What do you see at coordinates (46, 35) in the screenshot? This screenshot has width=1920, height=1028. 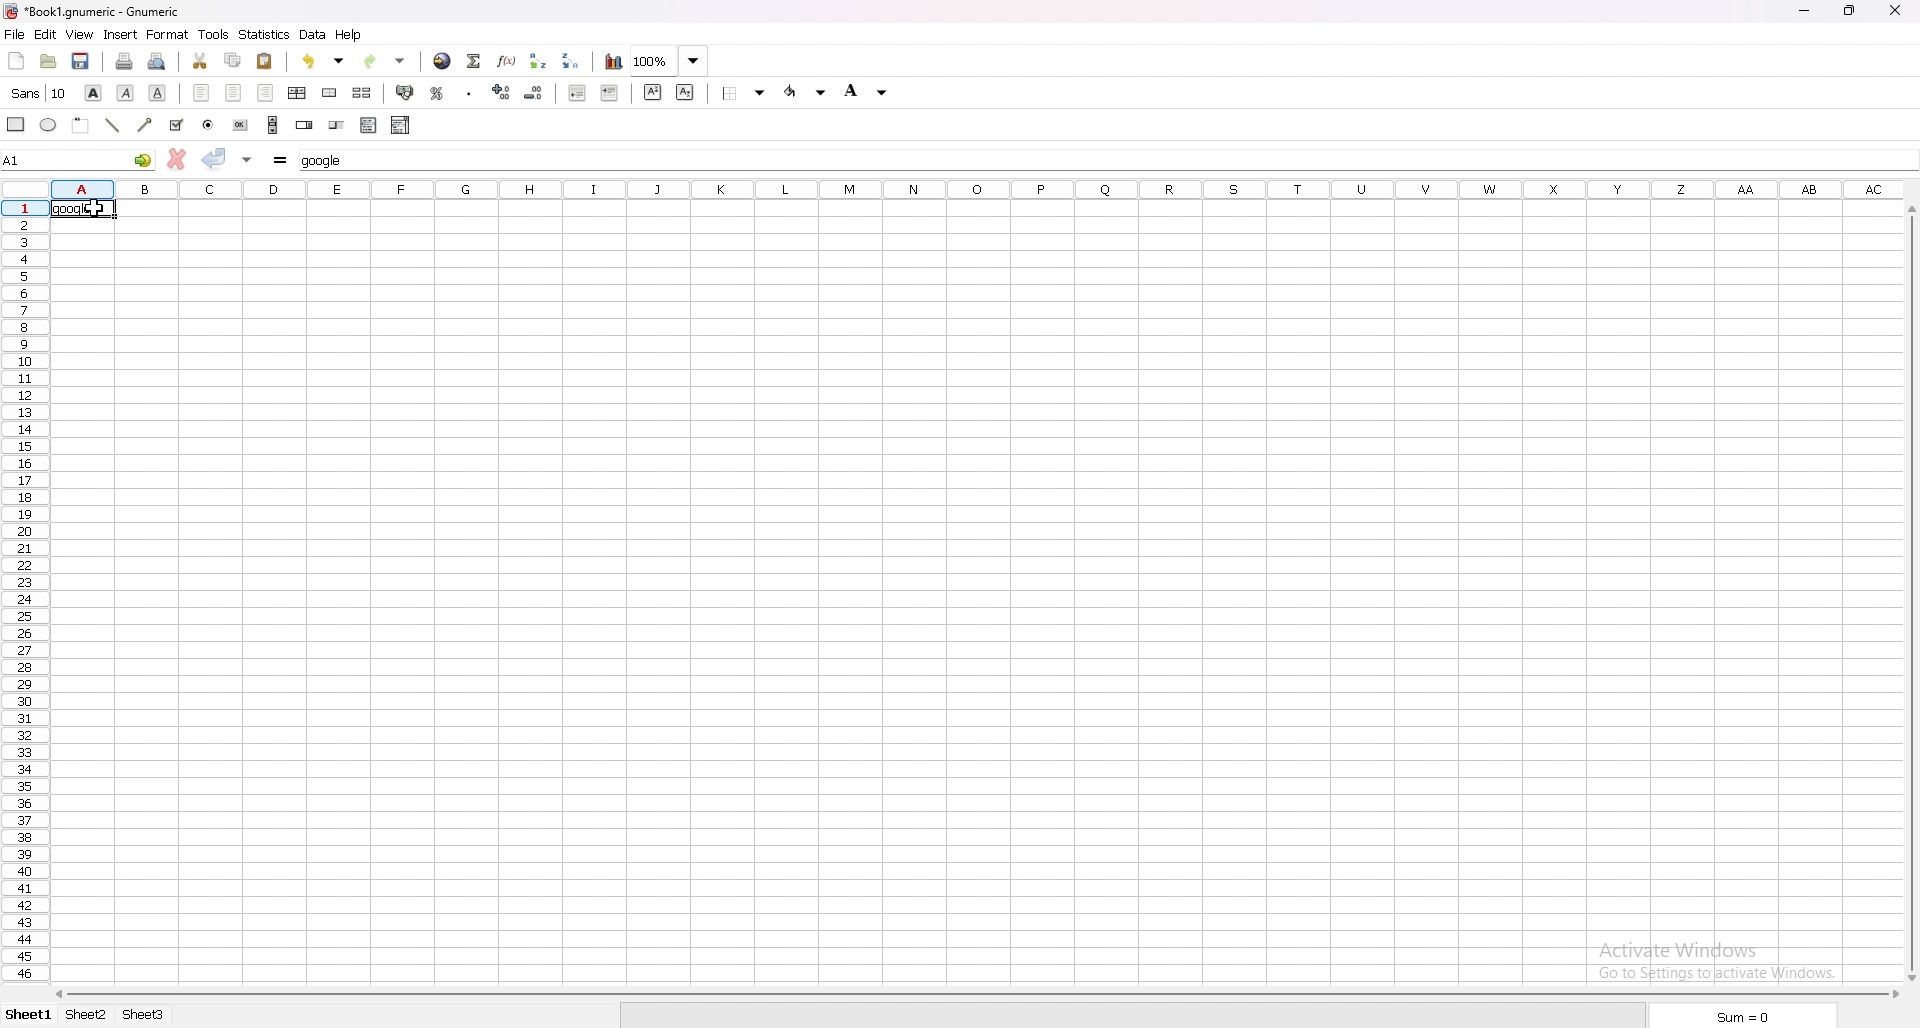 I see `edit` at bounding box center [46, 35].